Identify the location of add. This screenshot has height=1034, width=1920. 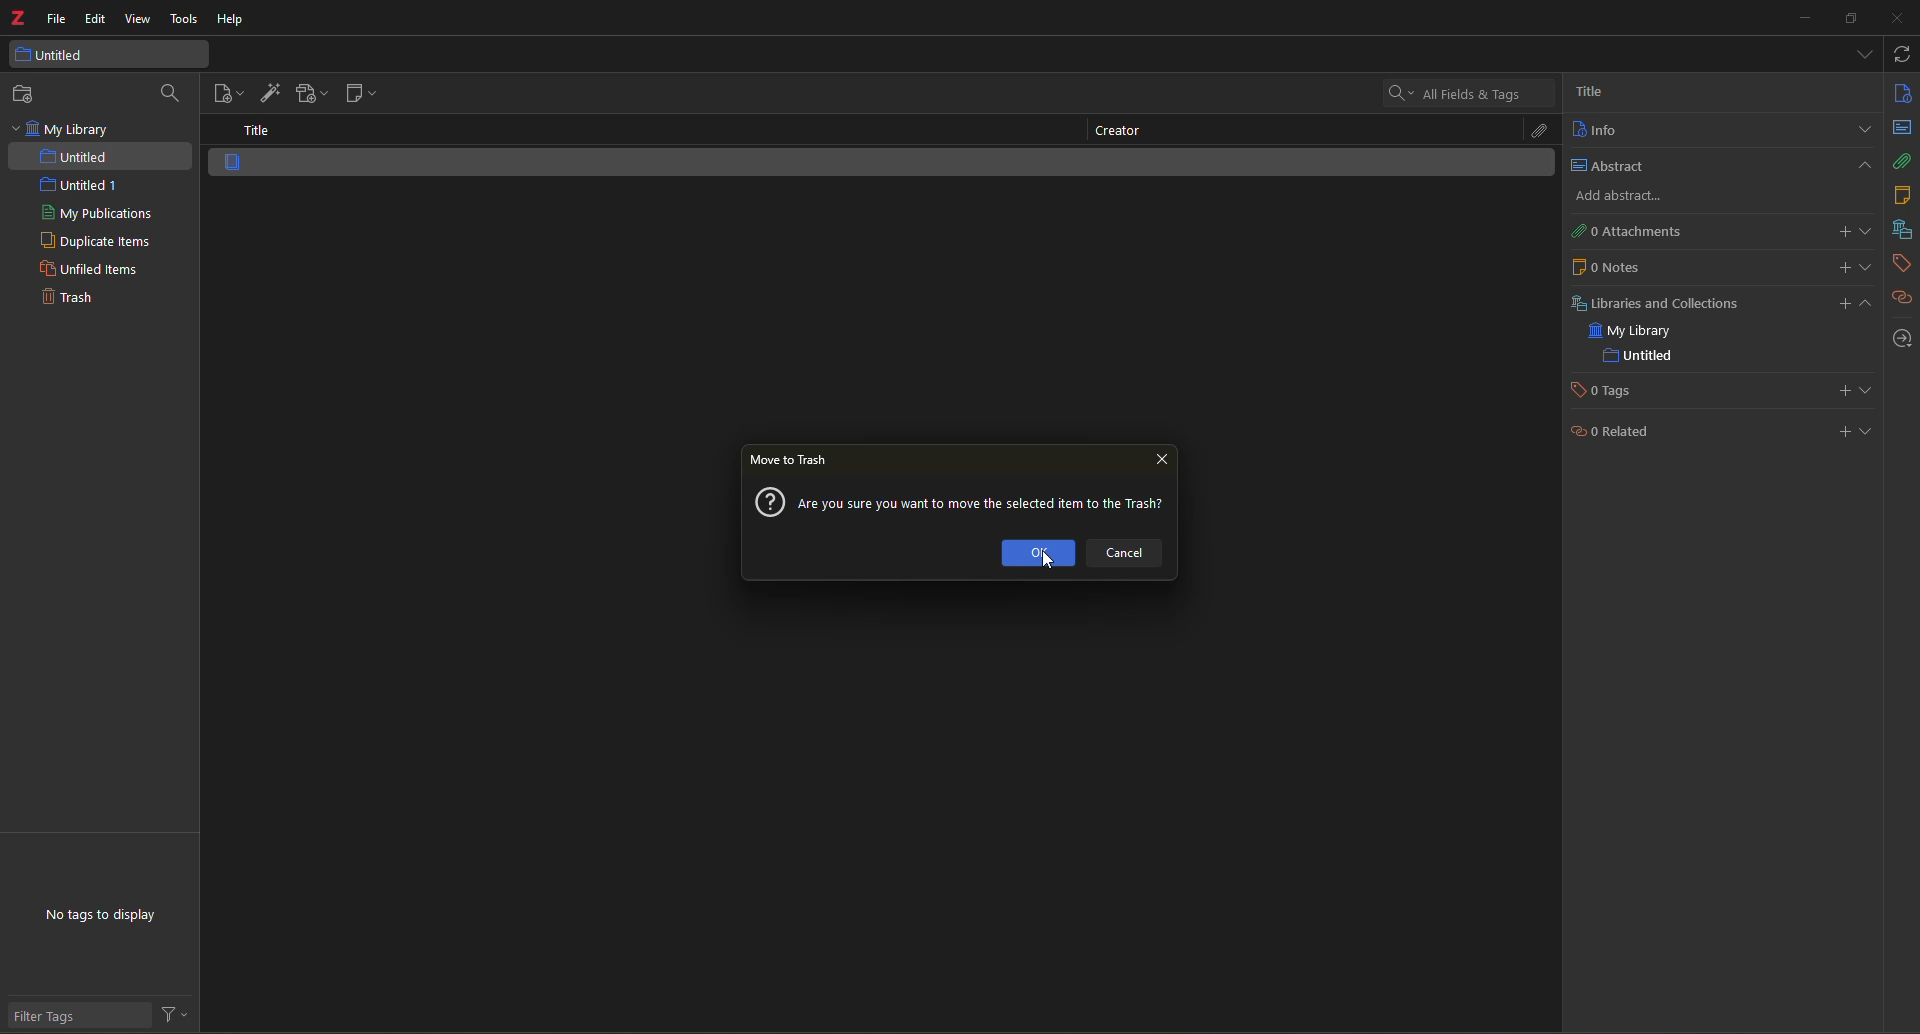
(1837, 430).